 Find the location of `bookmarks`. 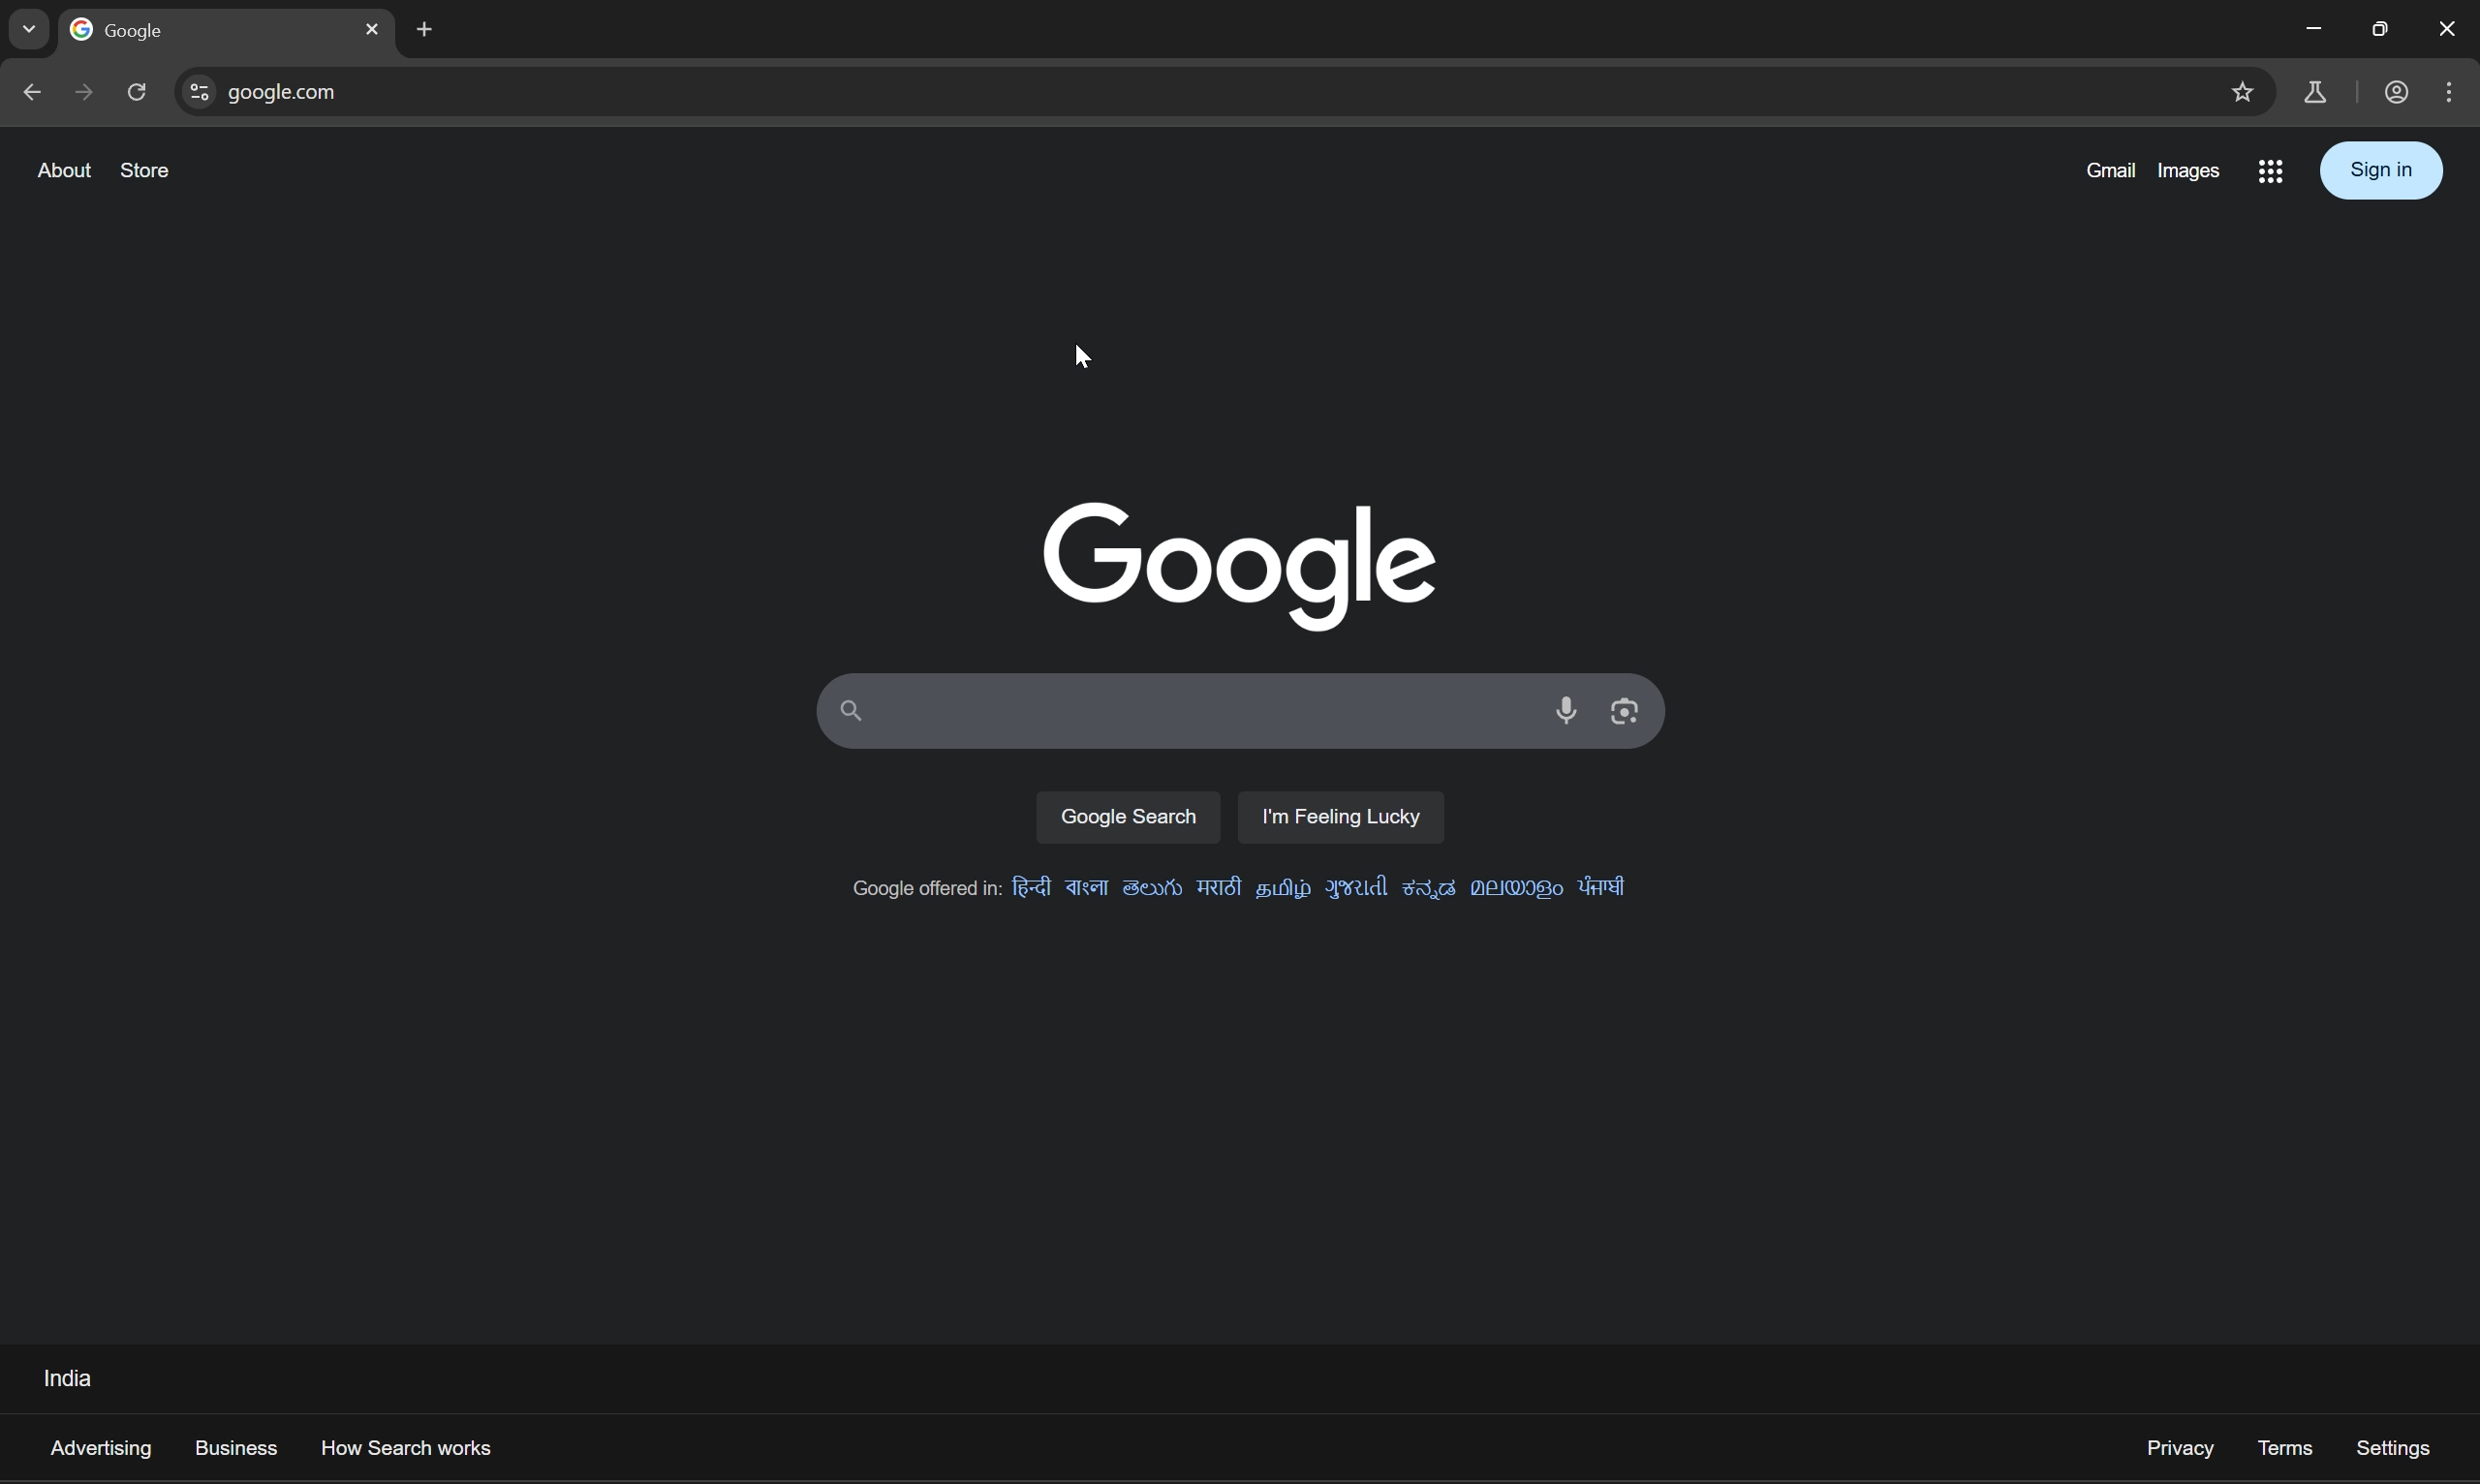

bookmarks is located at coordinates (2245, 91).